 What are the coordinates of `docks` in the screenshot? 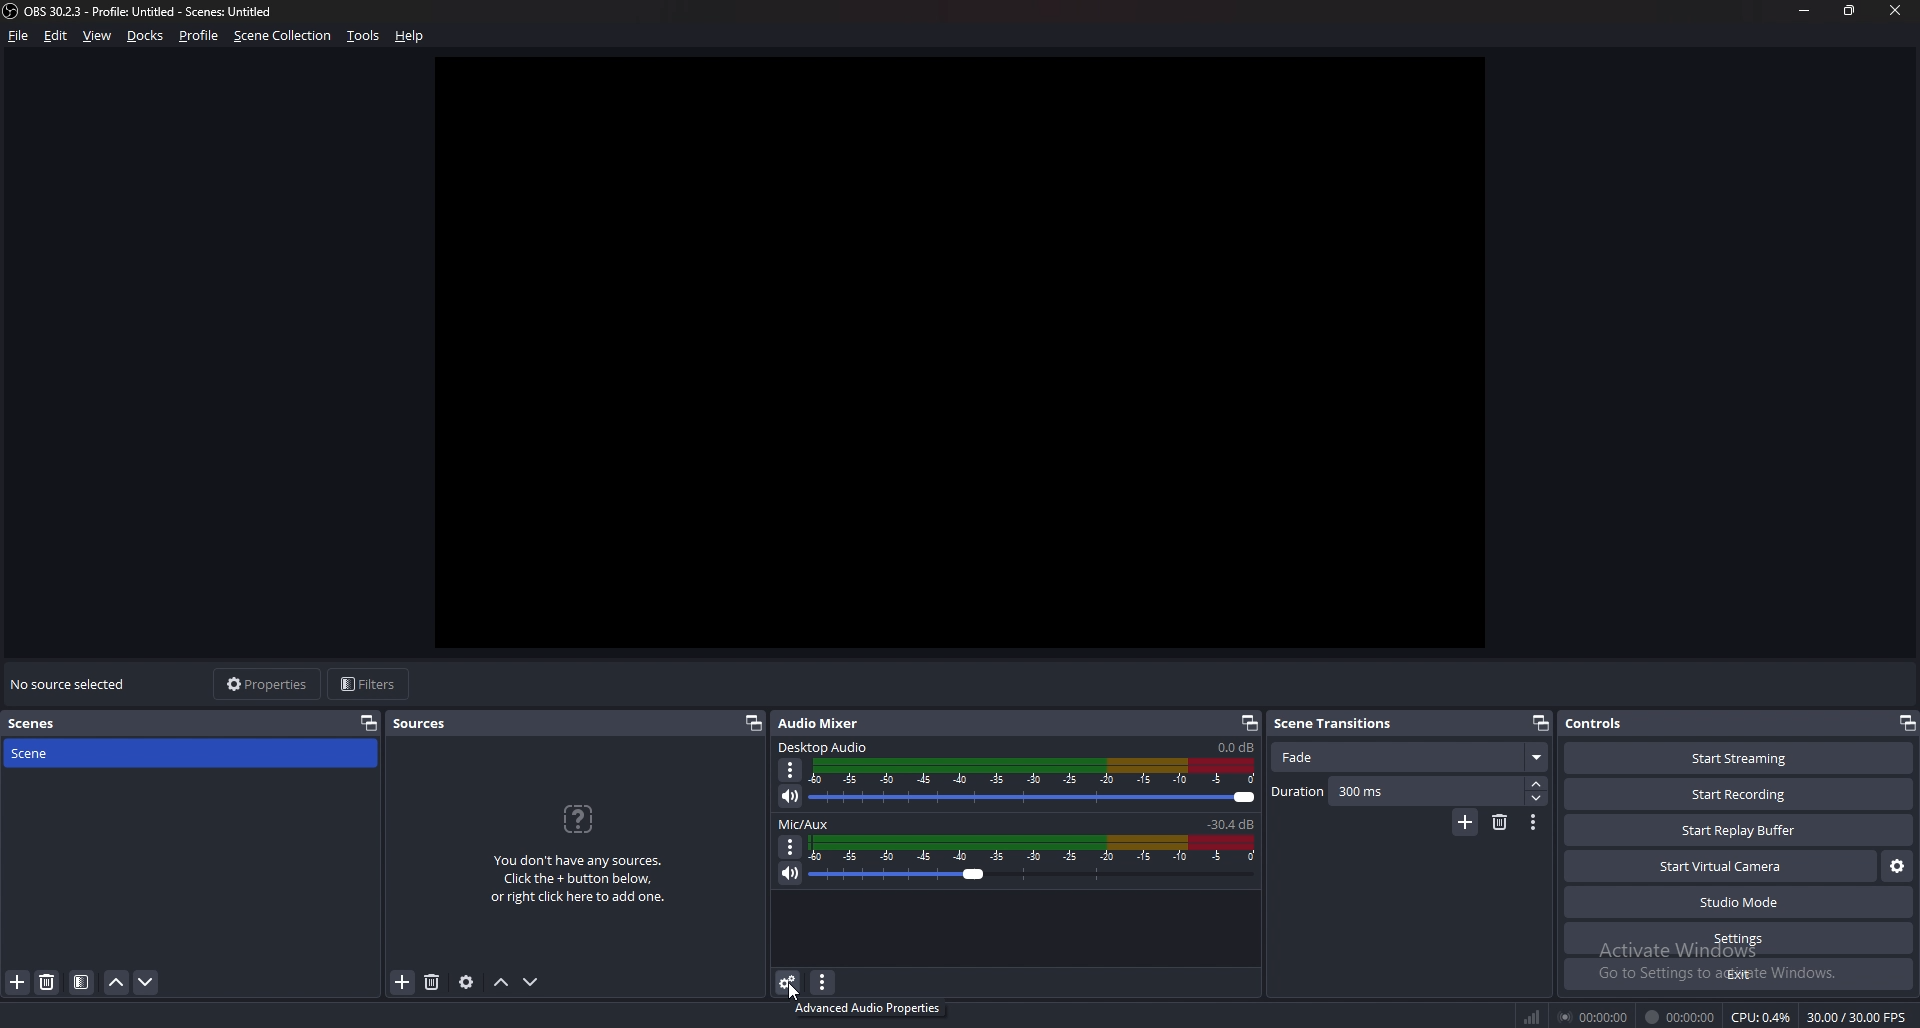 It's located at (145, 36).